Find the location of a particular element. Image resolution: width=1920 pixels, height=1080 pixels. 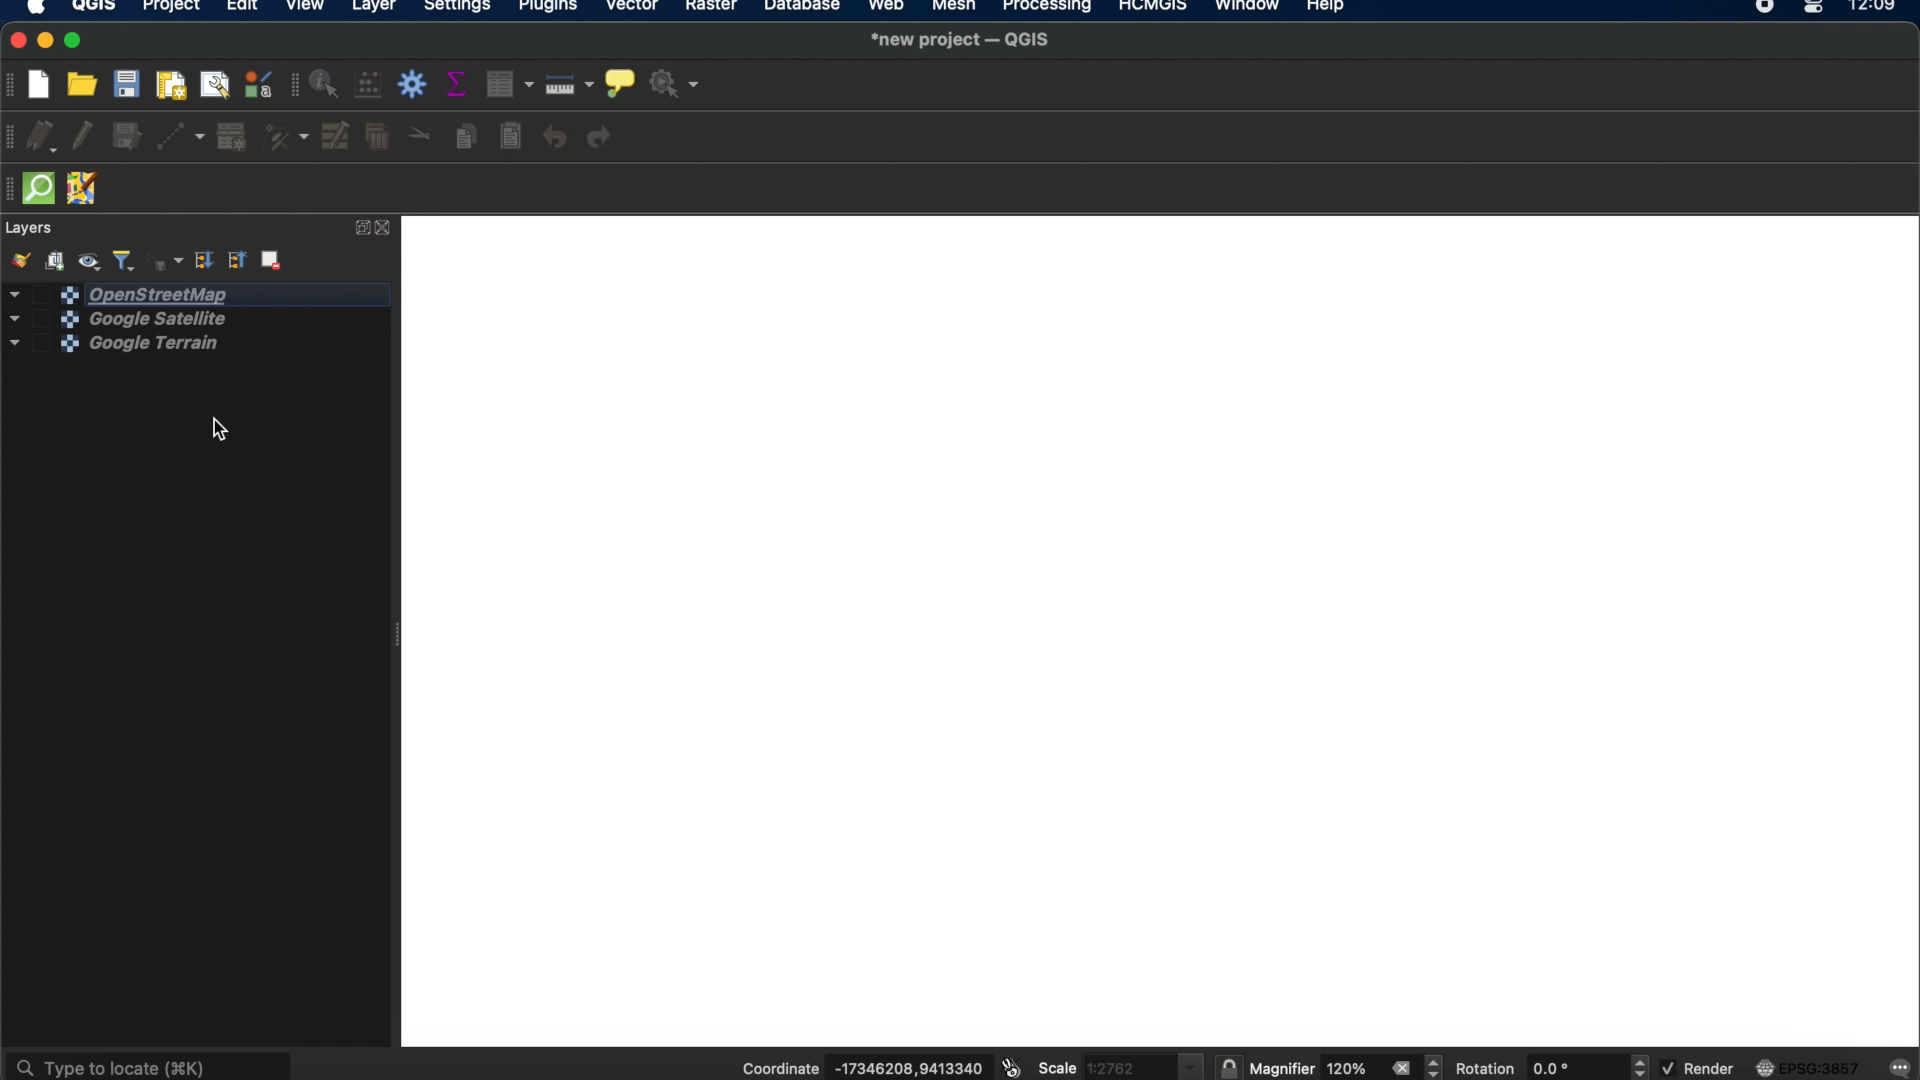

remove layer group is located at coordinates (274, 263).